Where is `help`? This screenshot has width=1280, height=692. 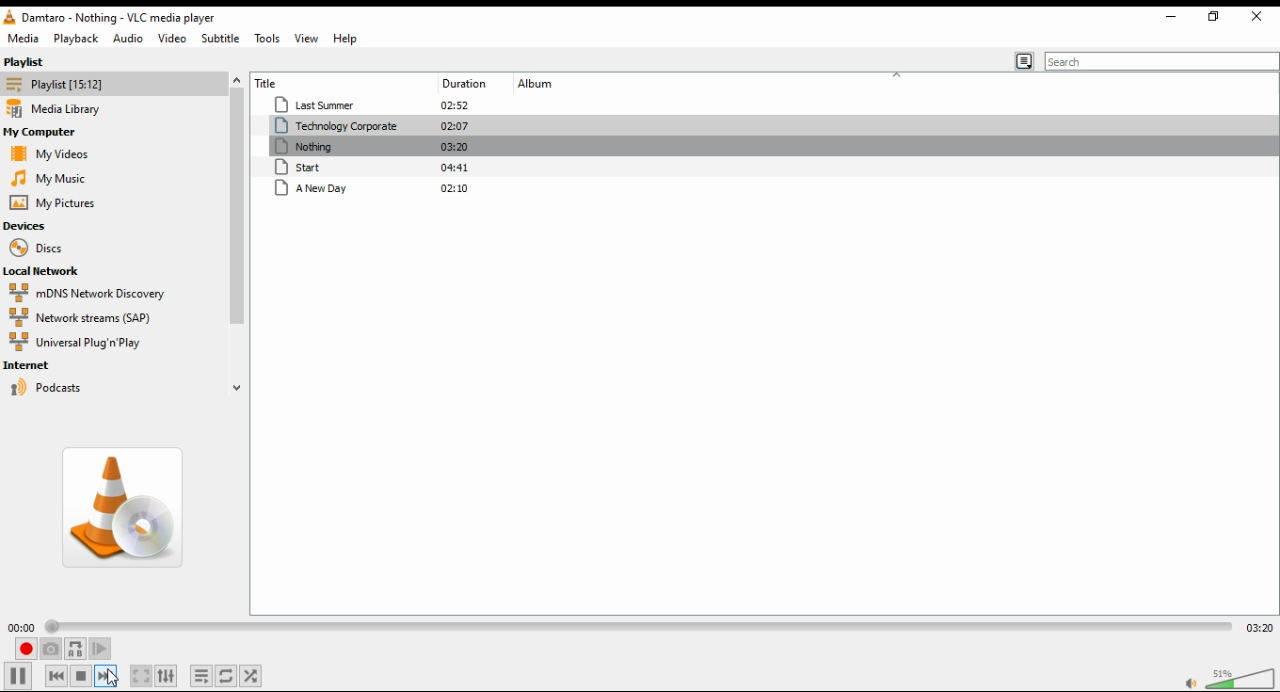 help is located at coordinates (348, 39).